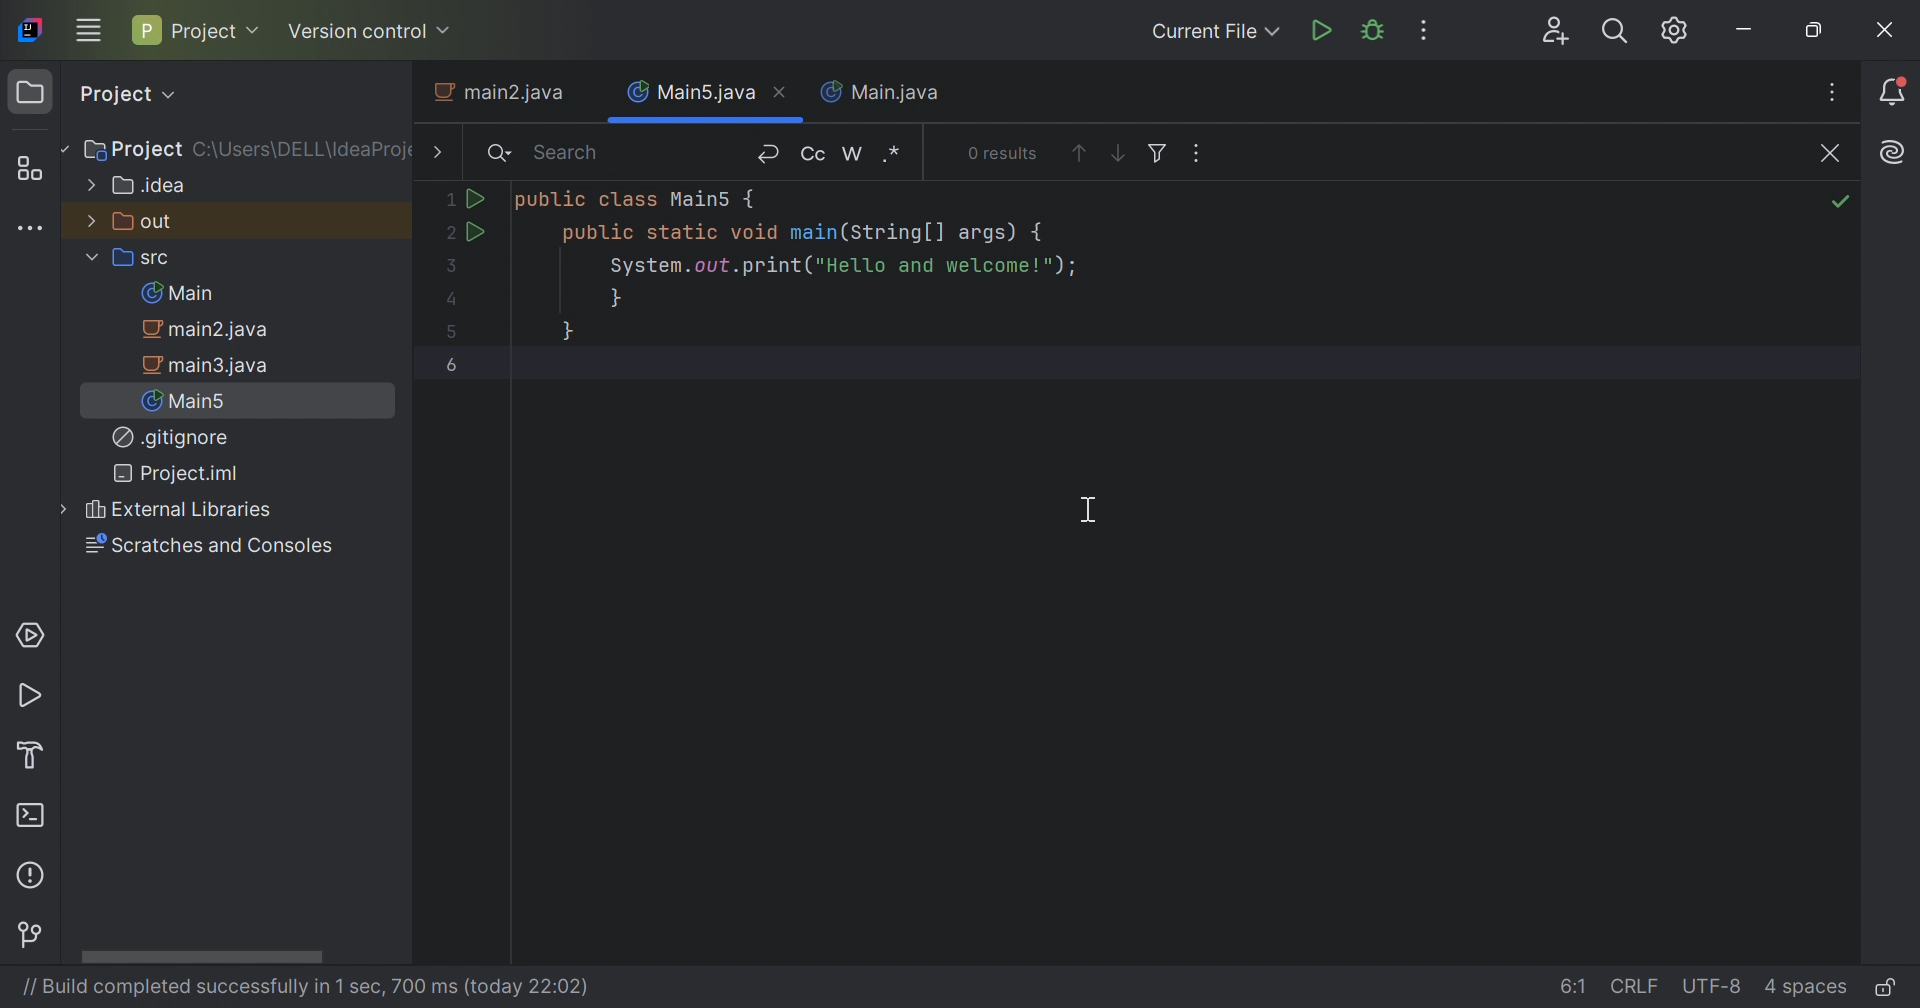 The width and height of the screenshot is (1920, 1008). I want to click on Words, so click(856, 153).